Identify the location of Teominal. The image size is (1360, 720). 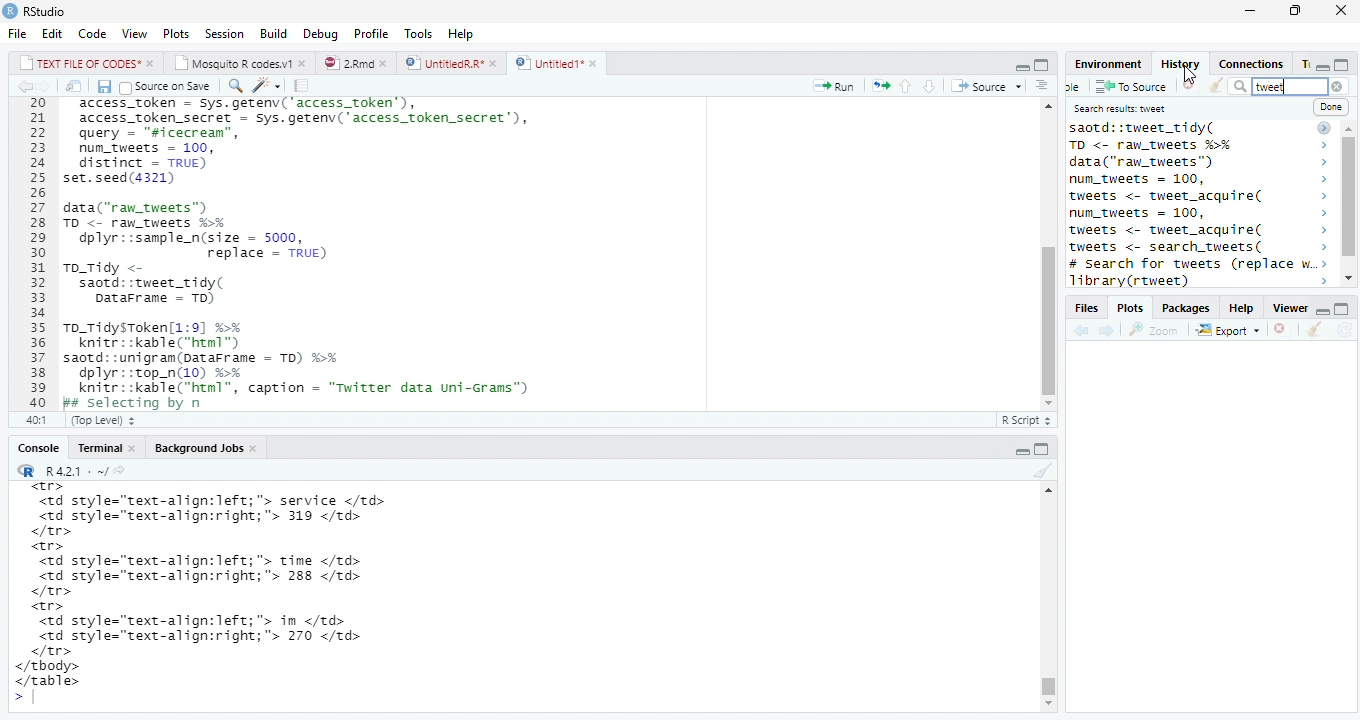
(105, 445).